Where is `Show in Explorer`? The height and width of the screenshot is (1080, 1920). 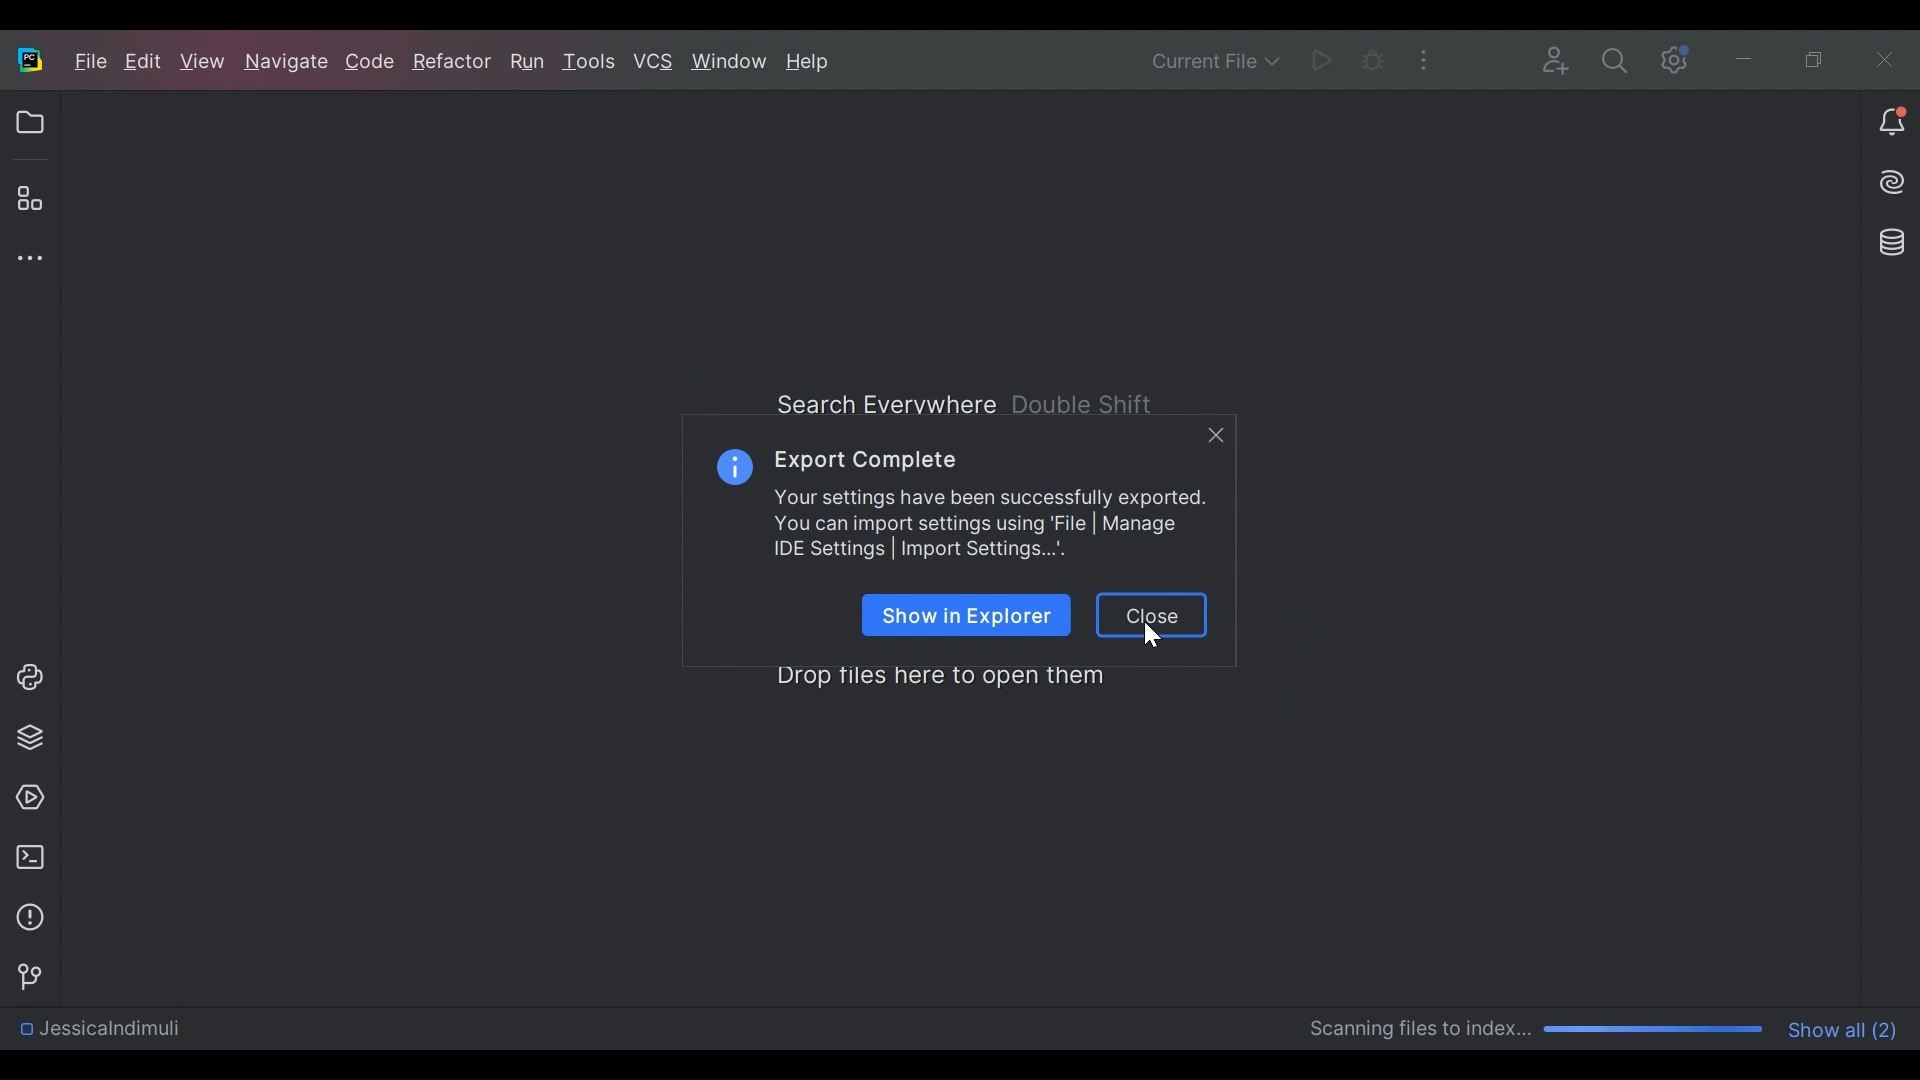
Show in Explorer is located at coordinates (968, 615).